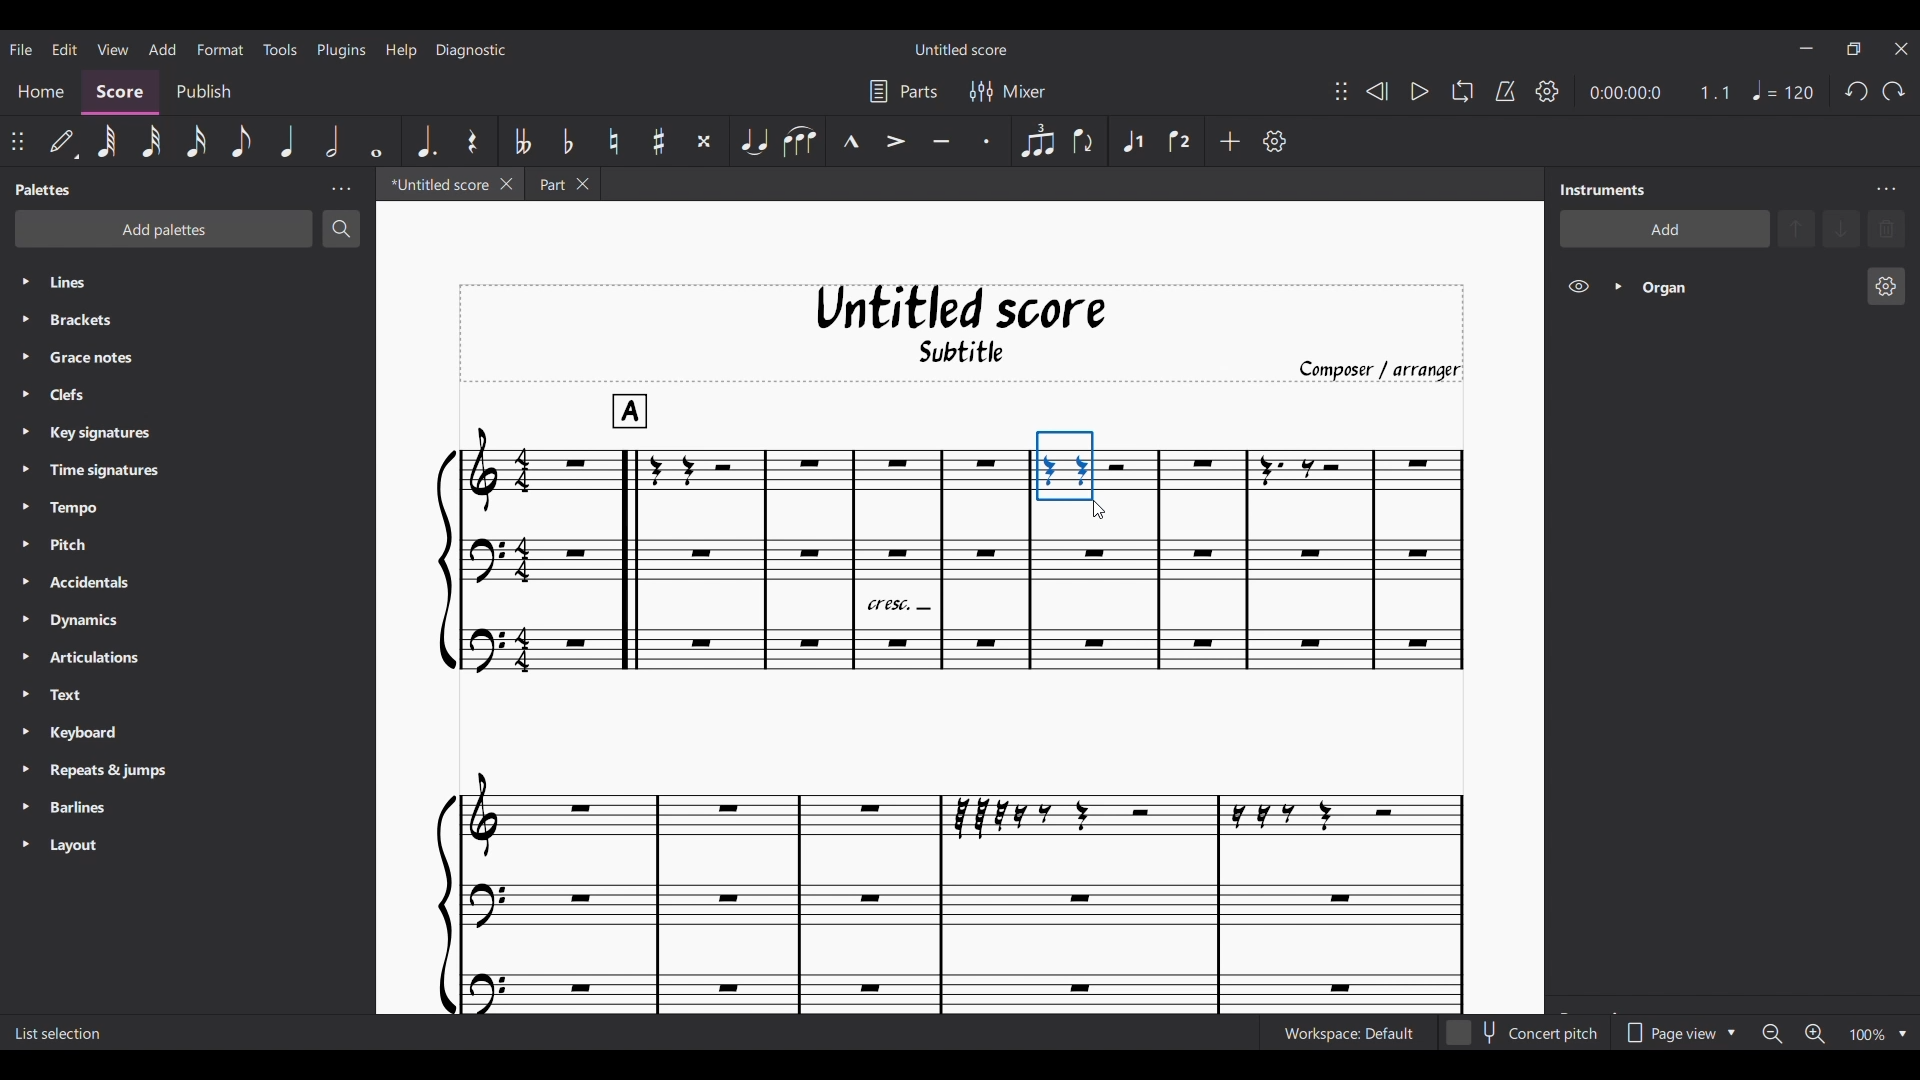 The height and width of the screenshot is (1080, 1920). What do you see at coordinates (659, 142) in the screenshot?
I see `Toggle sharp` at bounding box center [659, 142].